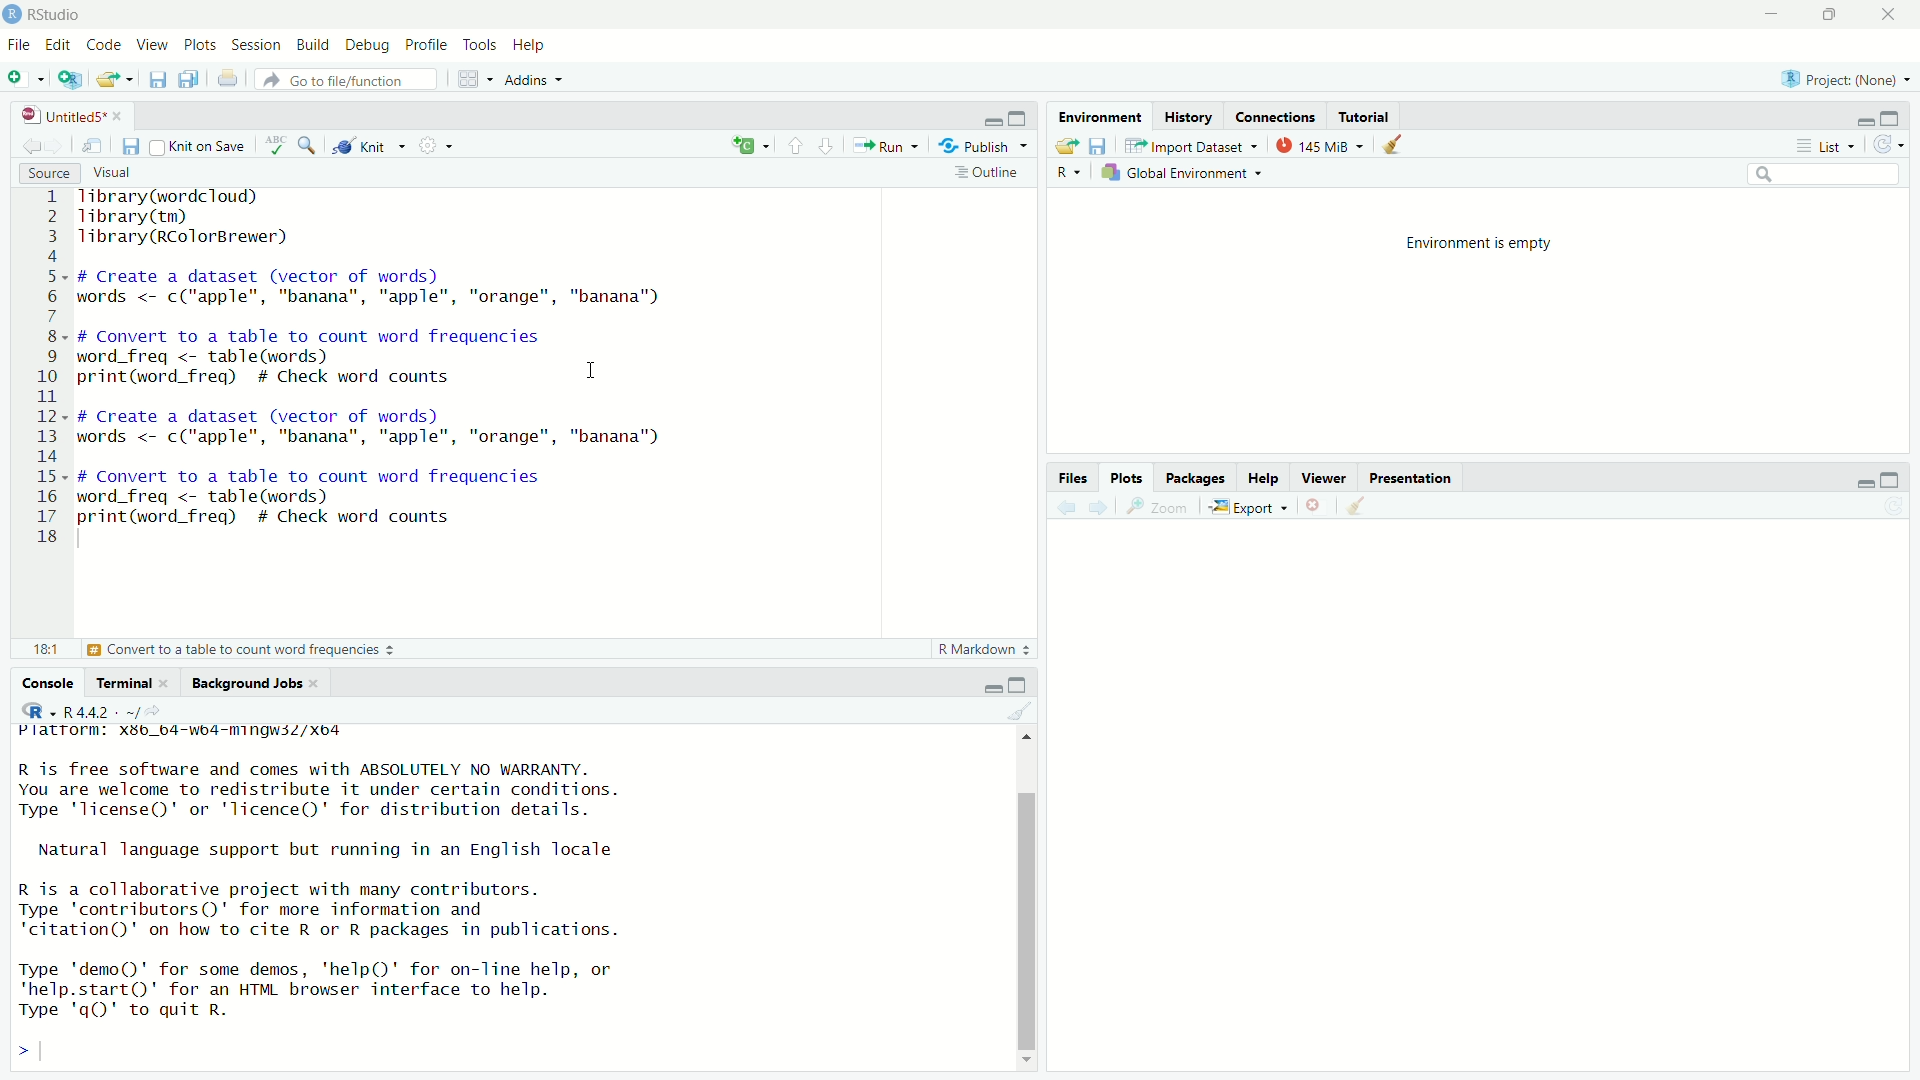  What do you see at coordinates (128, 146) in the screenshot?
I see `Save` at bounding box center [128, 146].